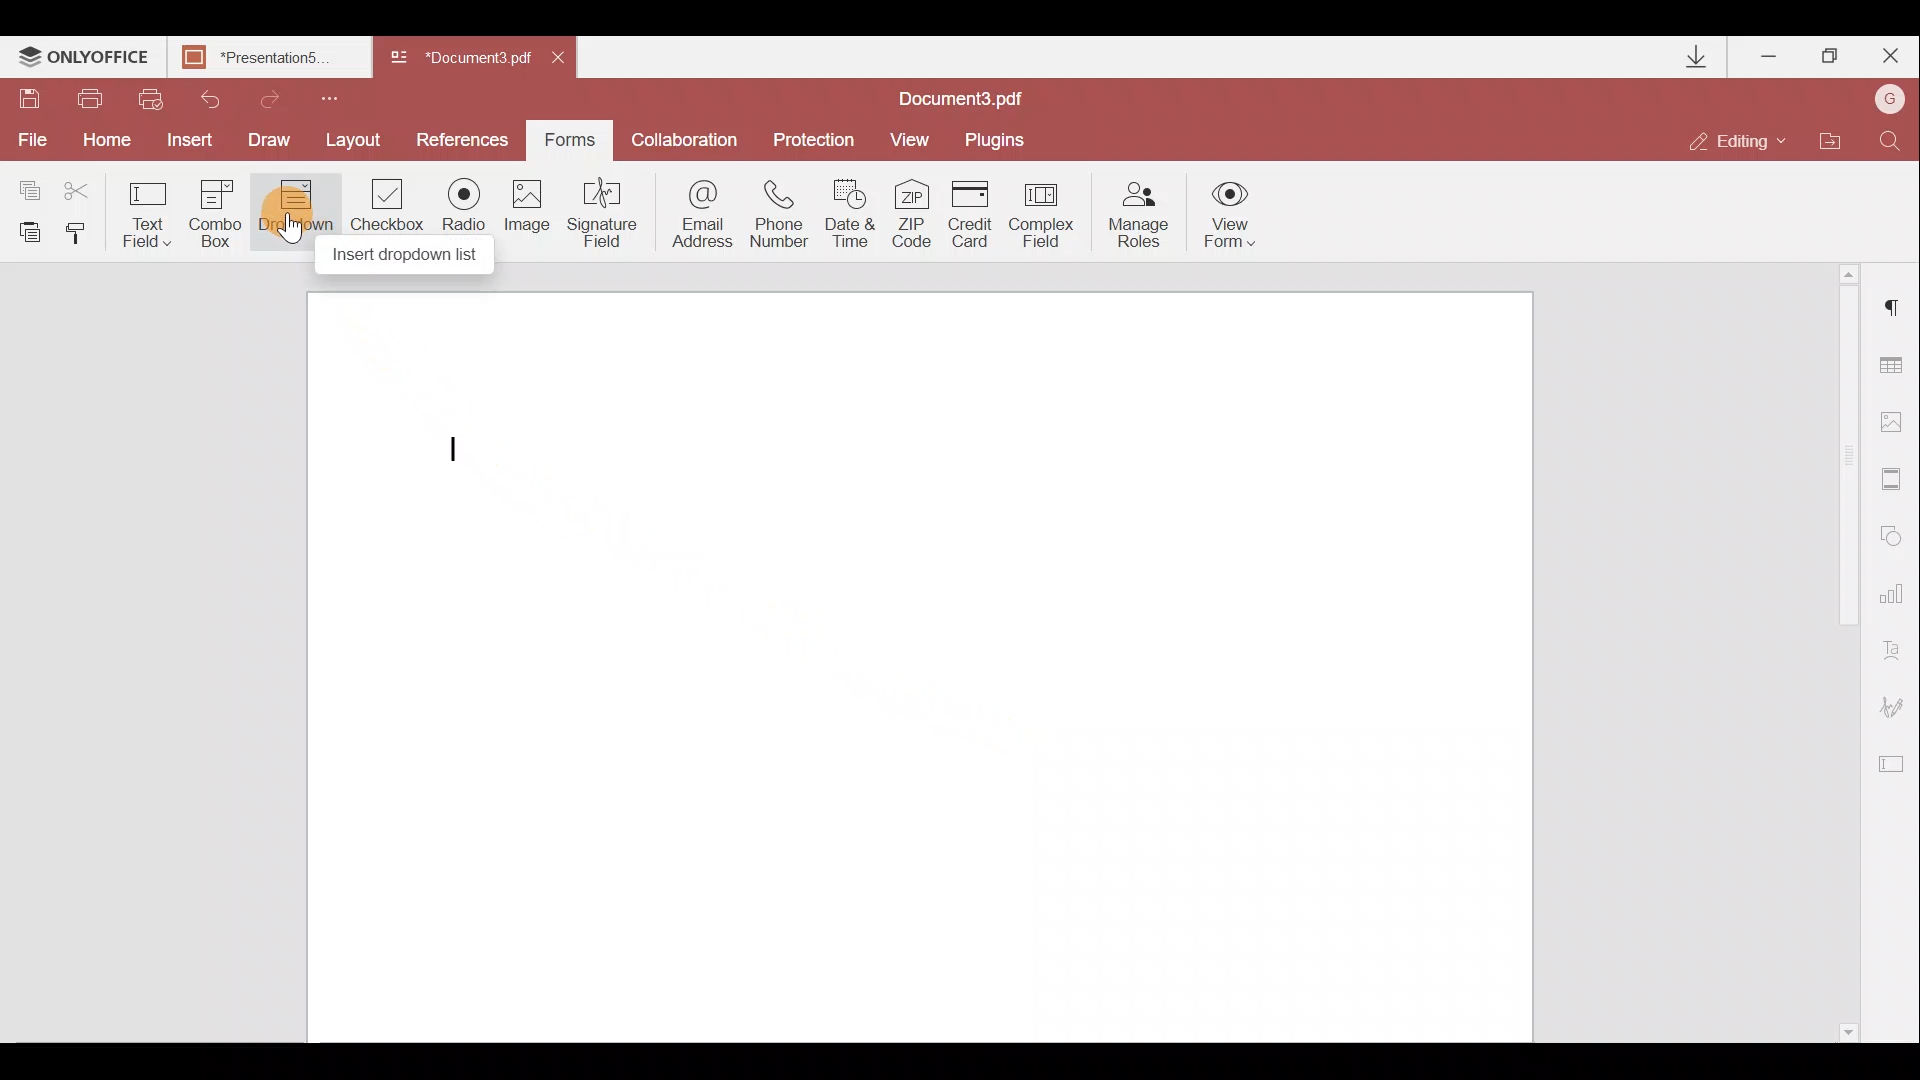  I want to click on Checkbox, so click(388, 207).